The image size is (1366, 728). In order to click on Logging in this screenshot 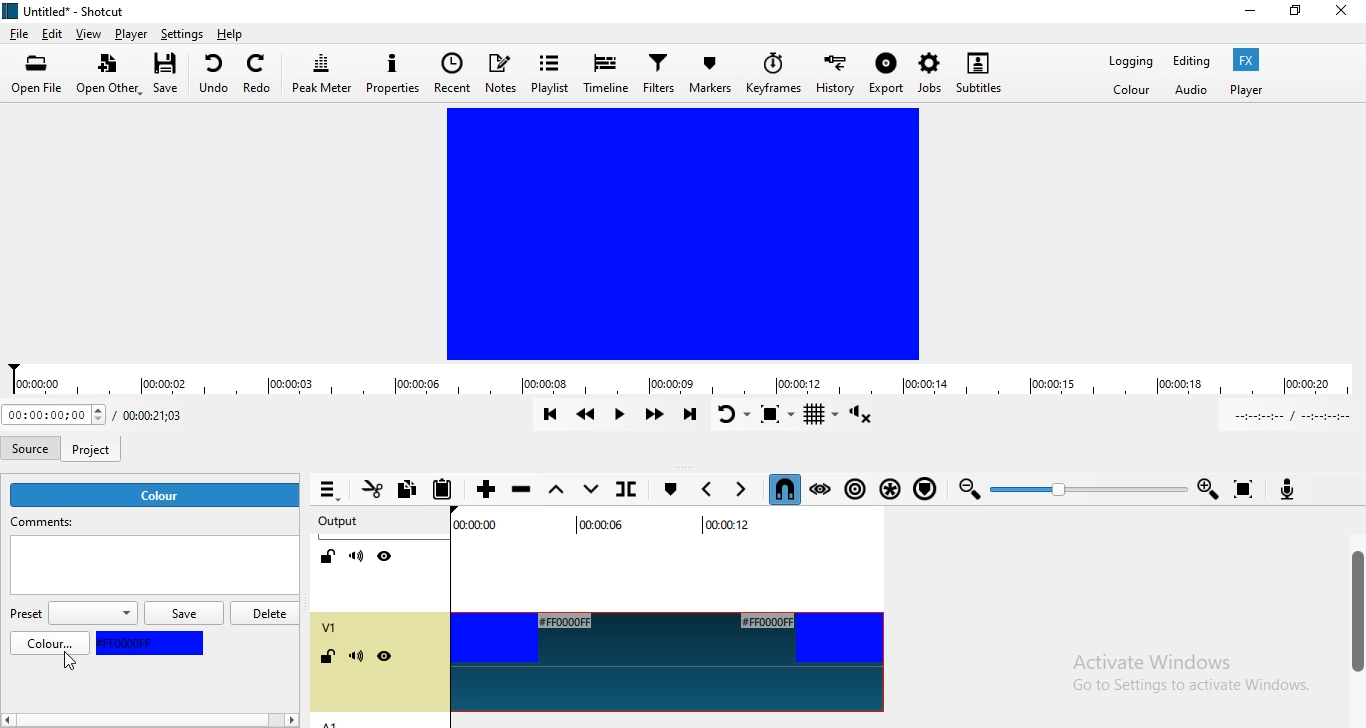, I will do `click(1125, 61)`.